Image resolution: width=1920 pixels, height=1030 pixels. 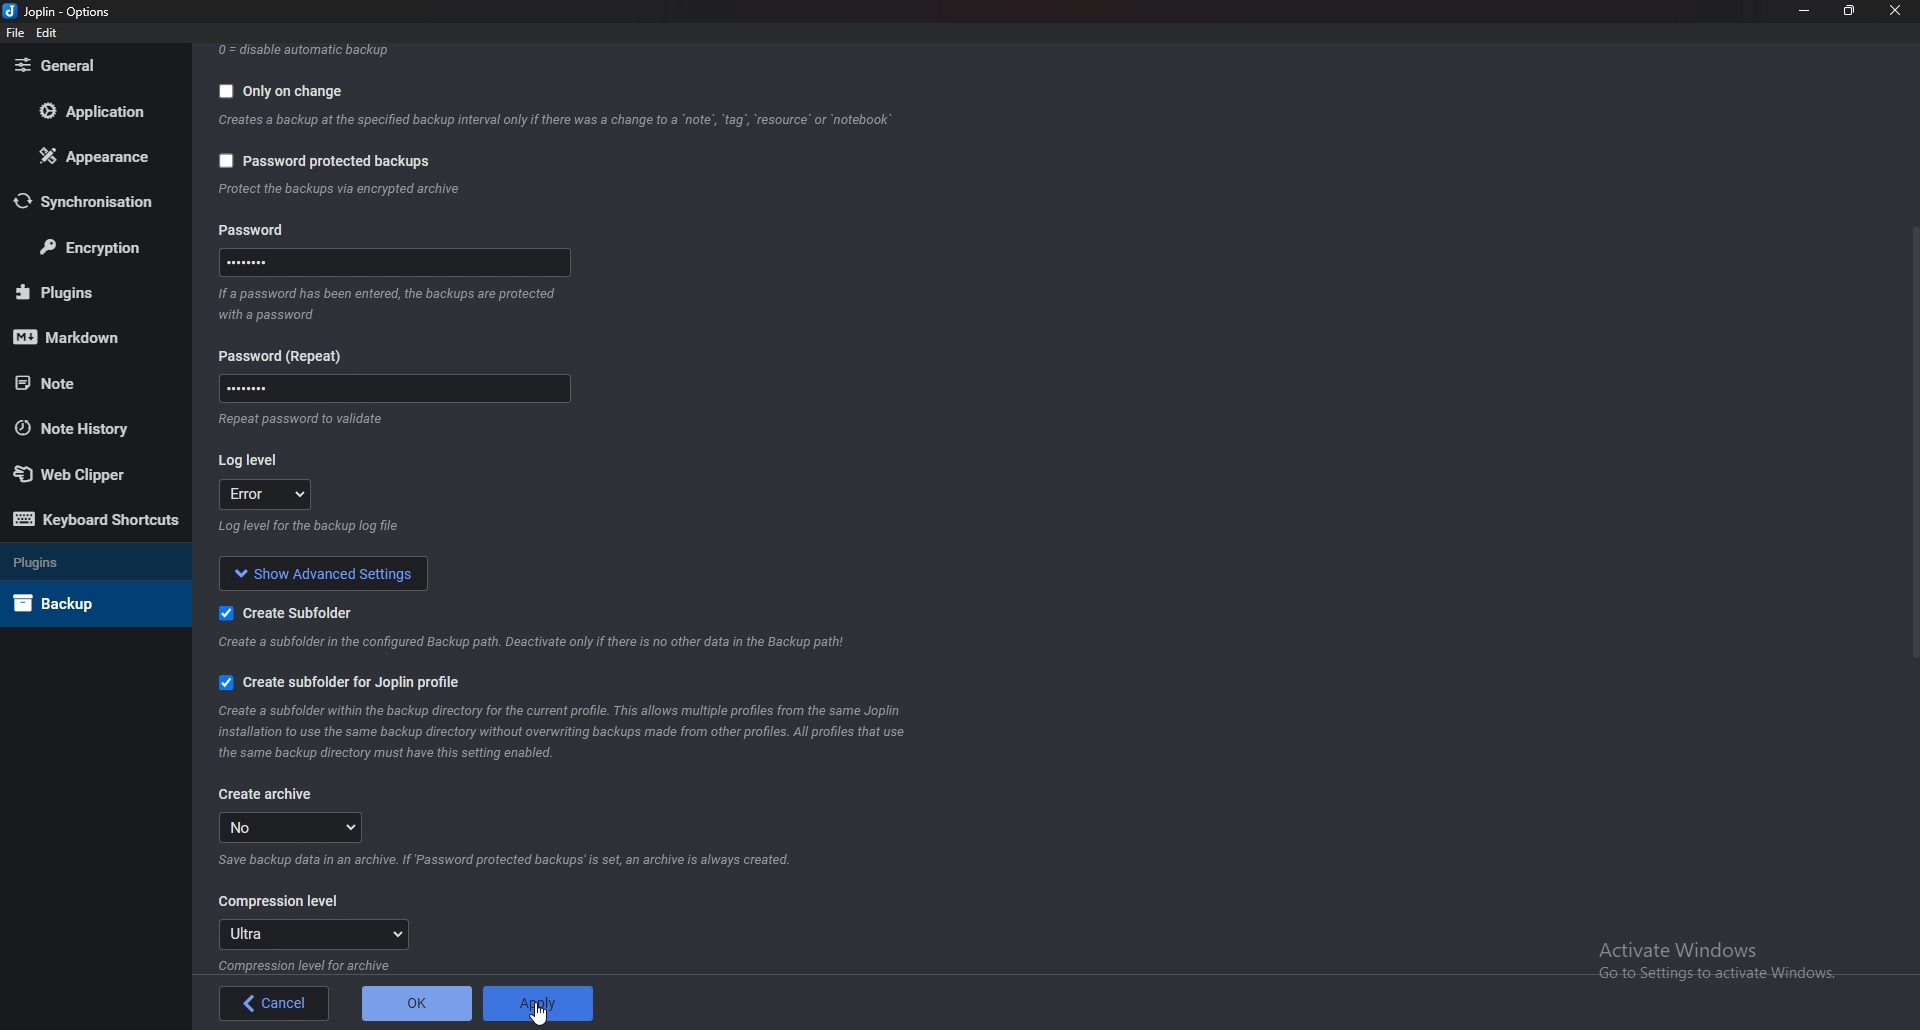 What do you see at coordinates (261, 232) in the screenshot?
I see `Password` at bounding box center [261, 232].